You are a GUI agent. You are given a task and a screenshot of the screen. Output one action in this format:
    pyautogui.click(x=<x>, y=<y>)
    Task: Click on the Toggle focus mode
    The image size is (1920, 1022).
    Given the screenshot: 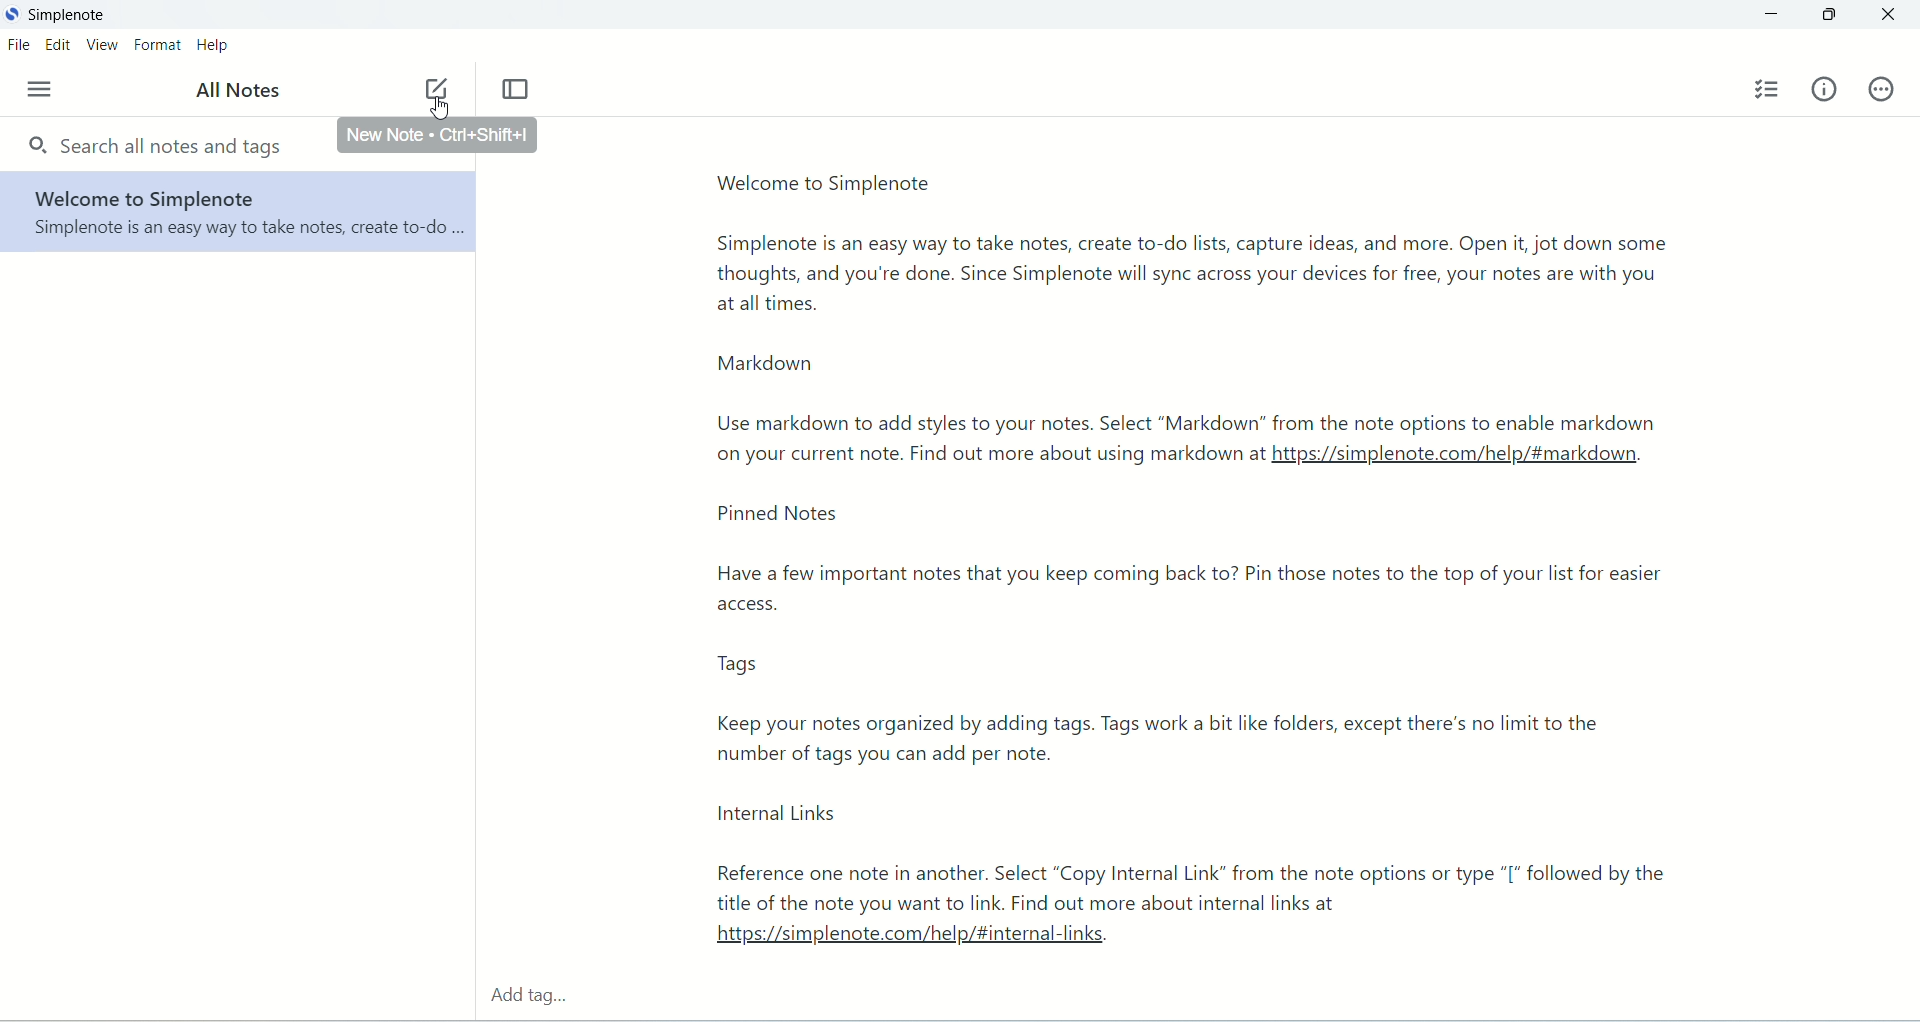 What is the action you would take?
    pyautogui.click(x=515, y=90)
    